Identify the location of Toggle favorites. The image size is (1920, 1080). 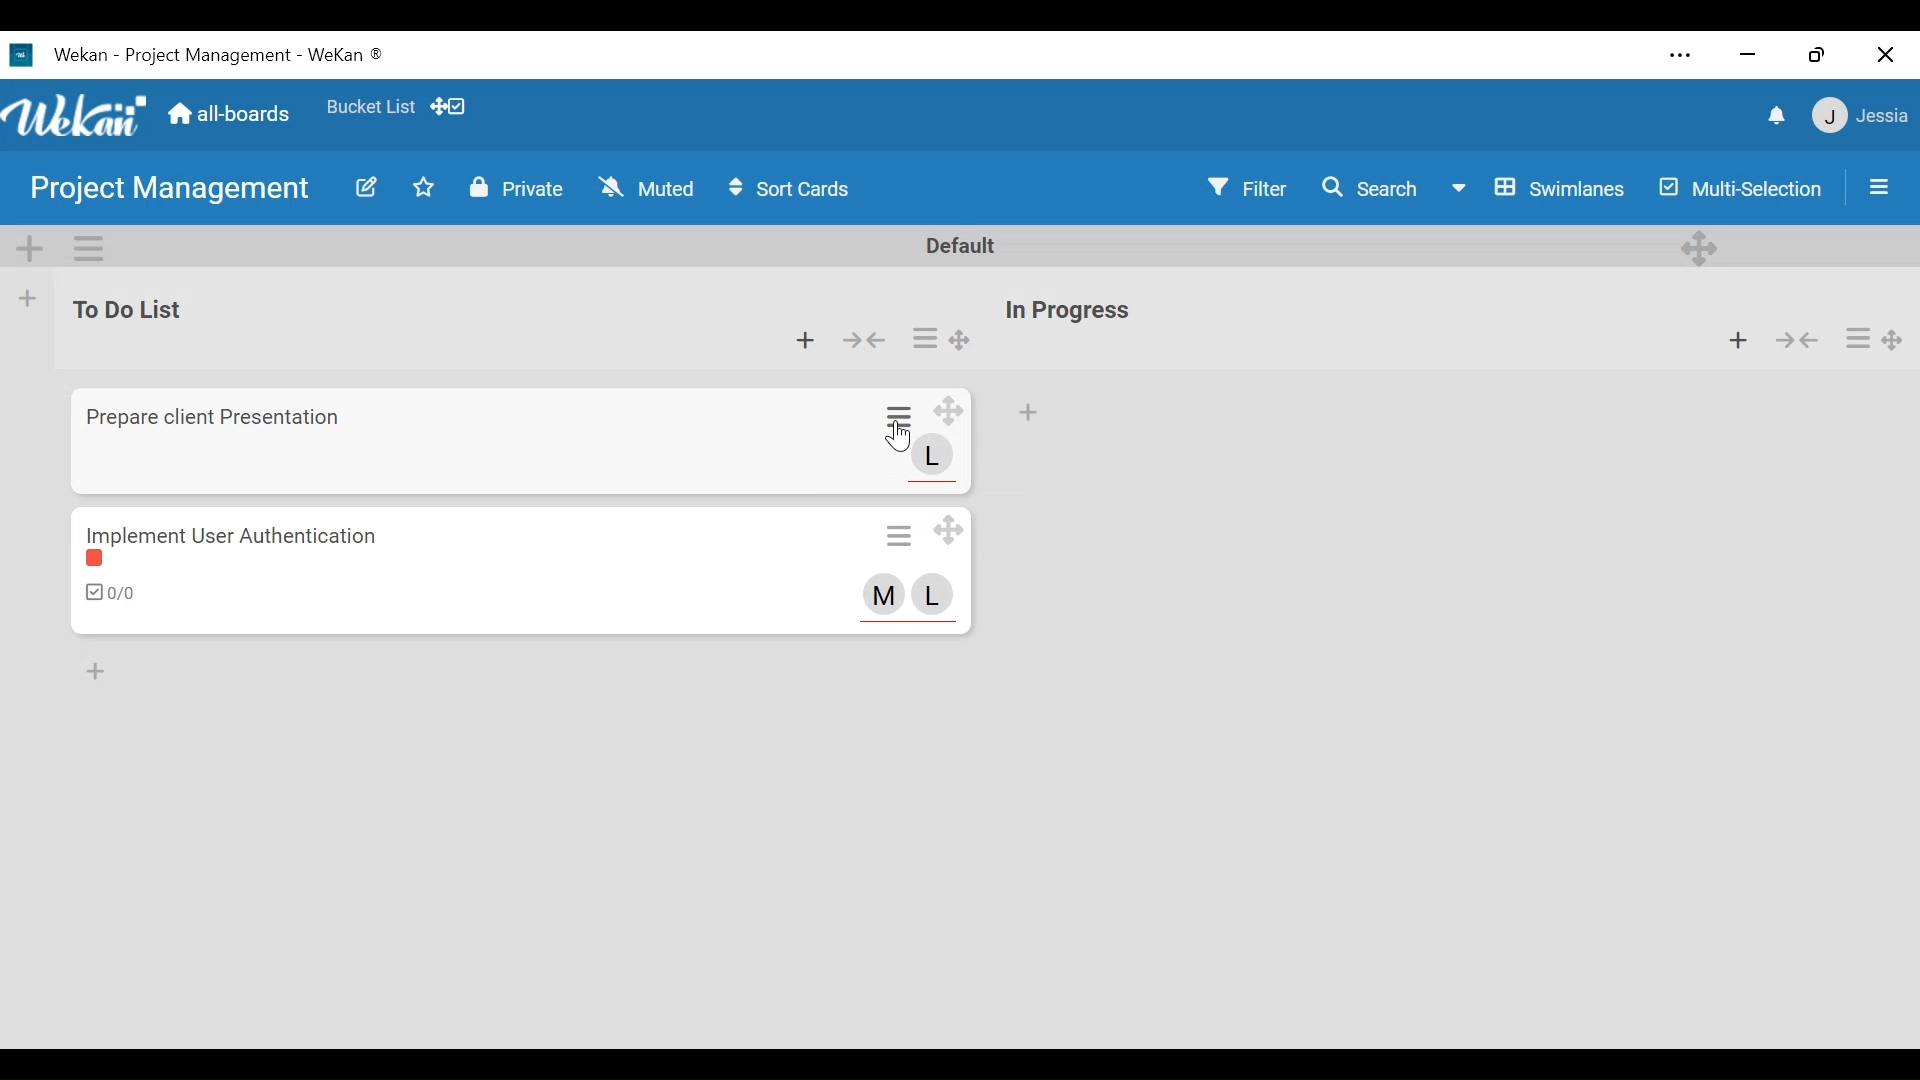
(425, 186).